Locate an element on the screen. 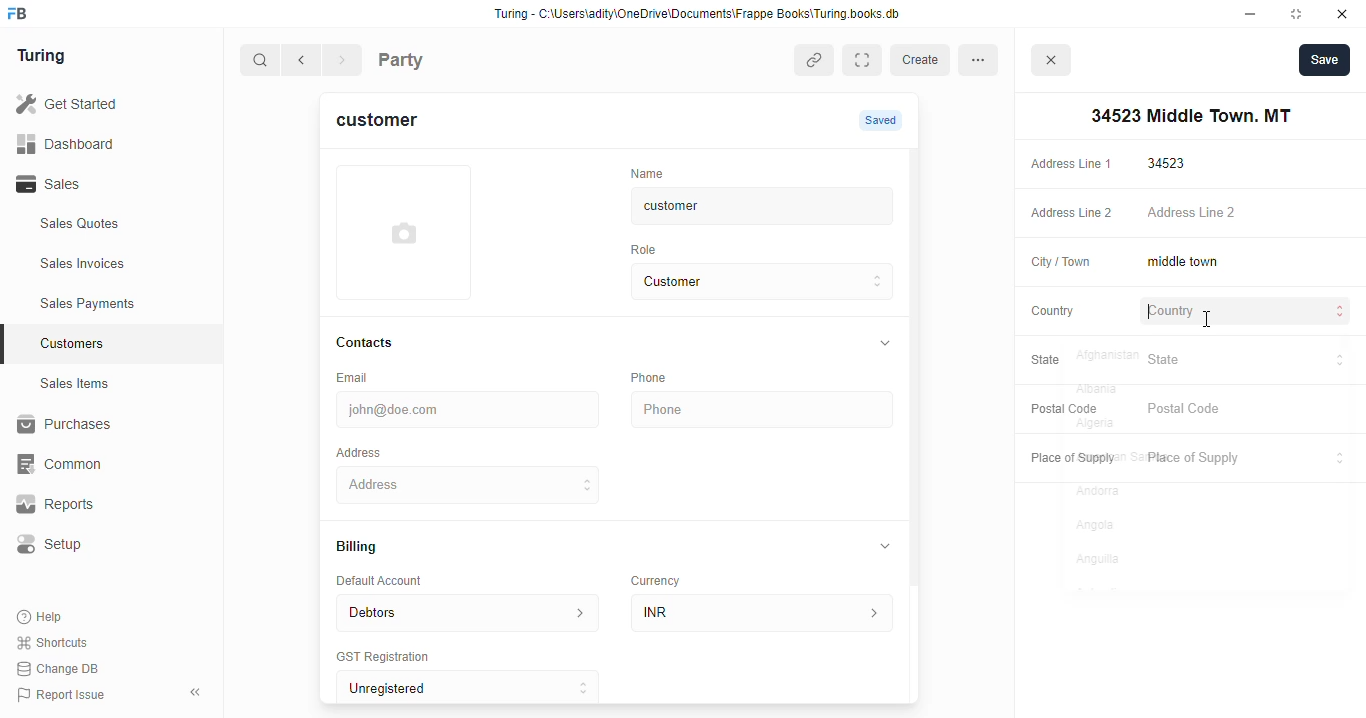 Image resolution: width=1366 pixels, height=718 pixels. maximise is located at coordinates (1300, 14).